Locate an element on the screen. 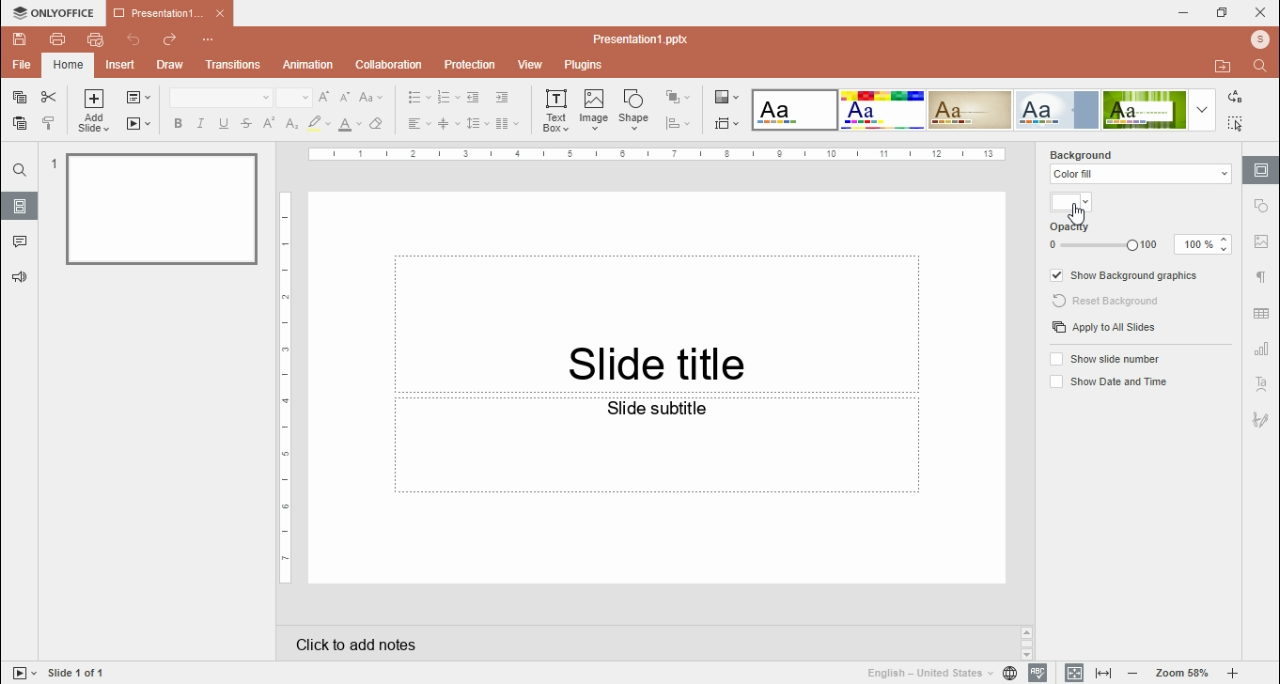 This screenshot has width=1280, height=684. underline is located at coordinates (224, 124).